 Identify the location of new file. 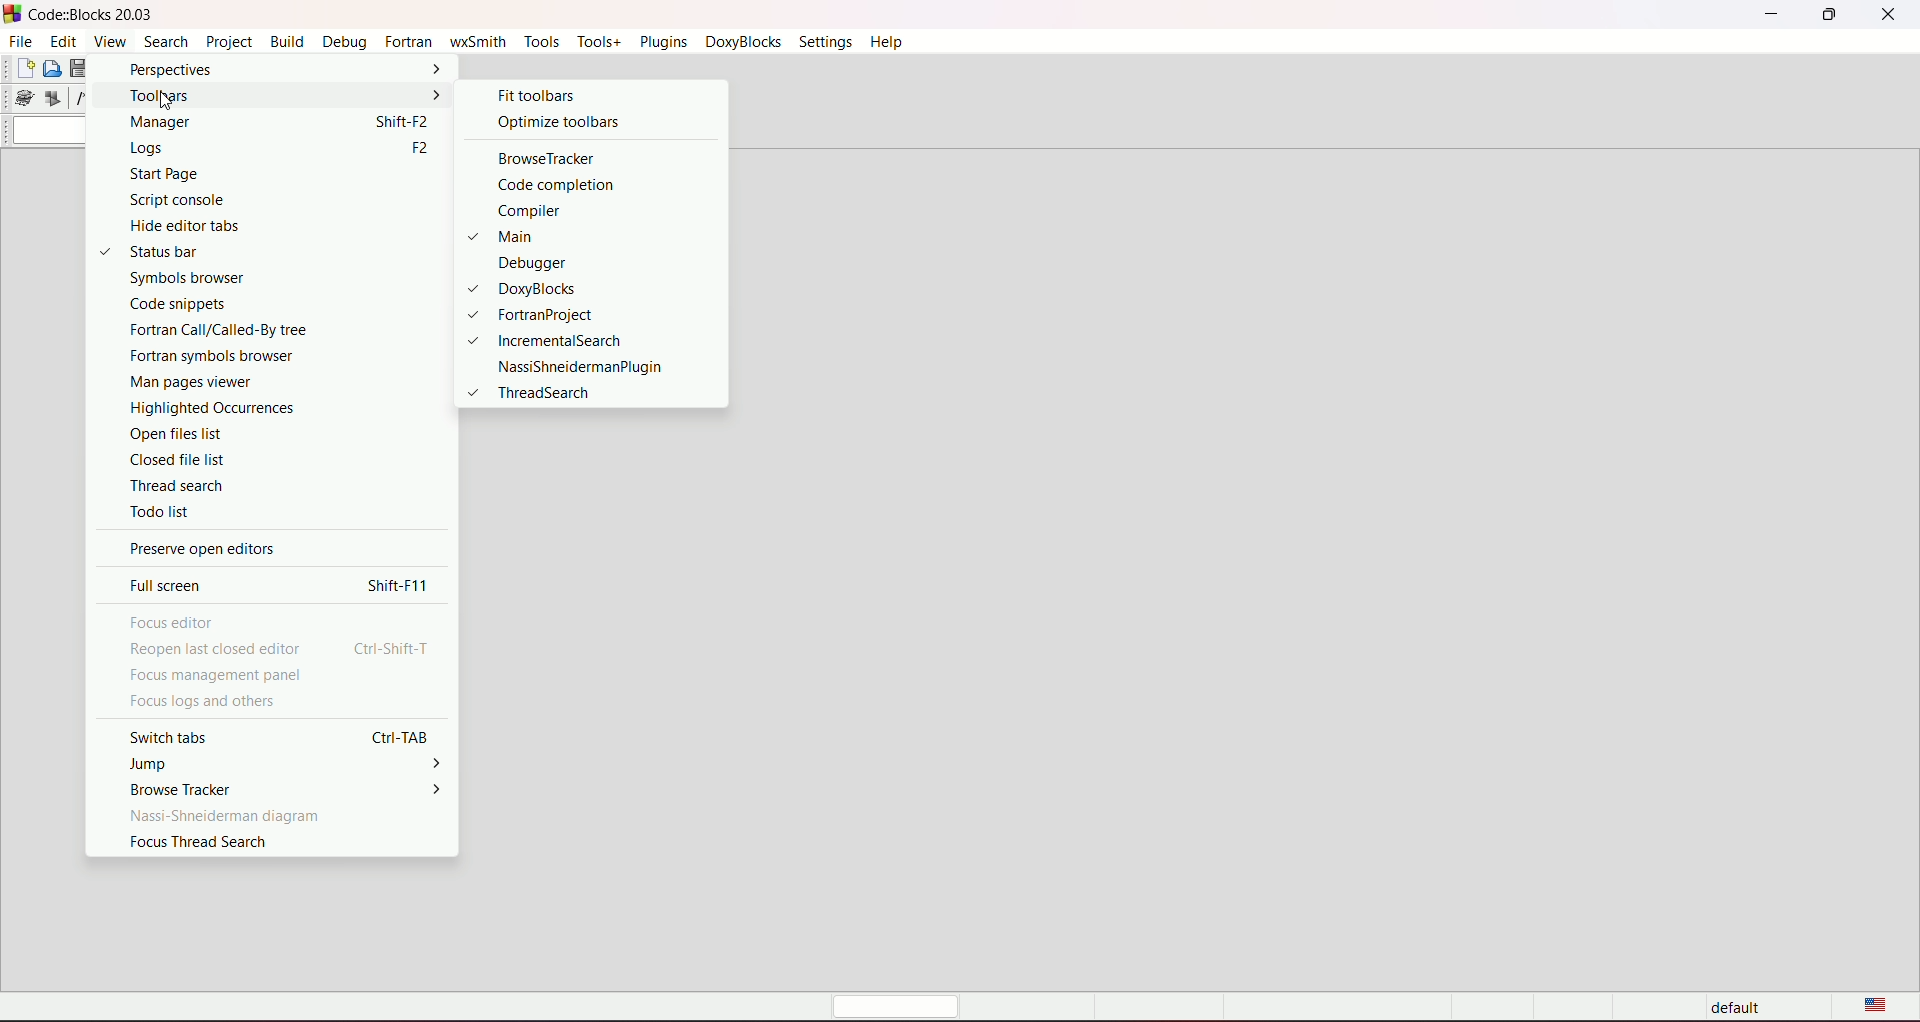
(23, 68).